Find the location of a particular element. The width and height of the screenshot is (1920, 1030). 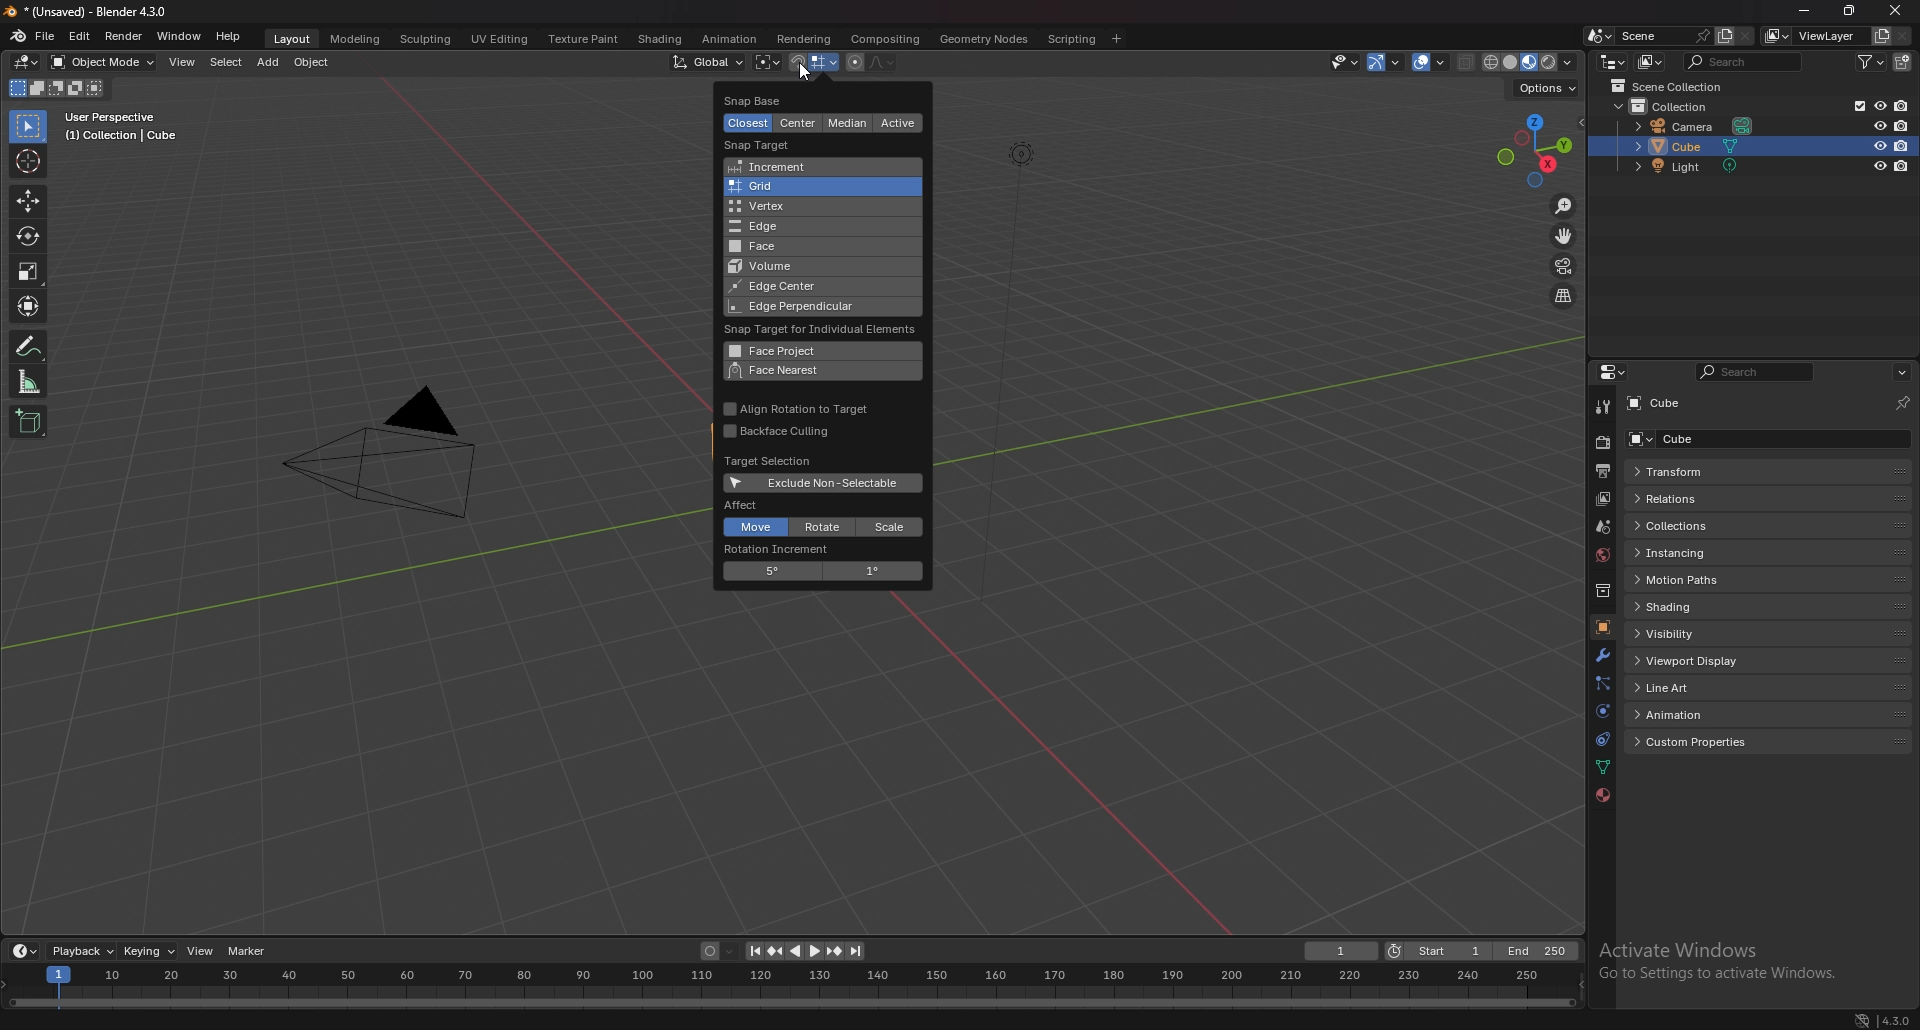

add cube is located at coordinates (28, 420).